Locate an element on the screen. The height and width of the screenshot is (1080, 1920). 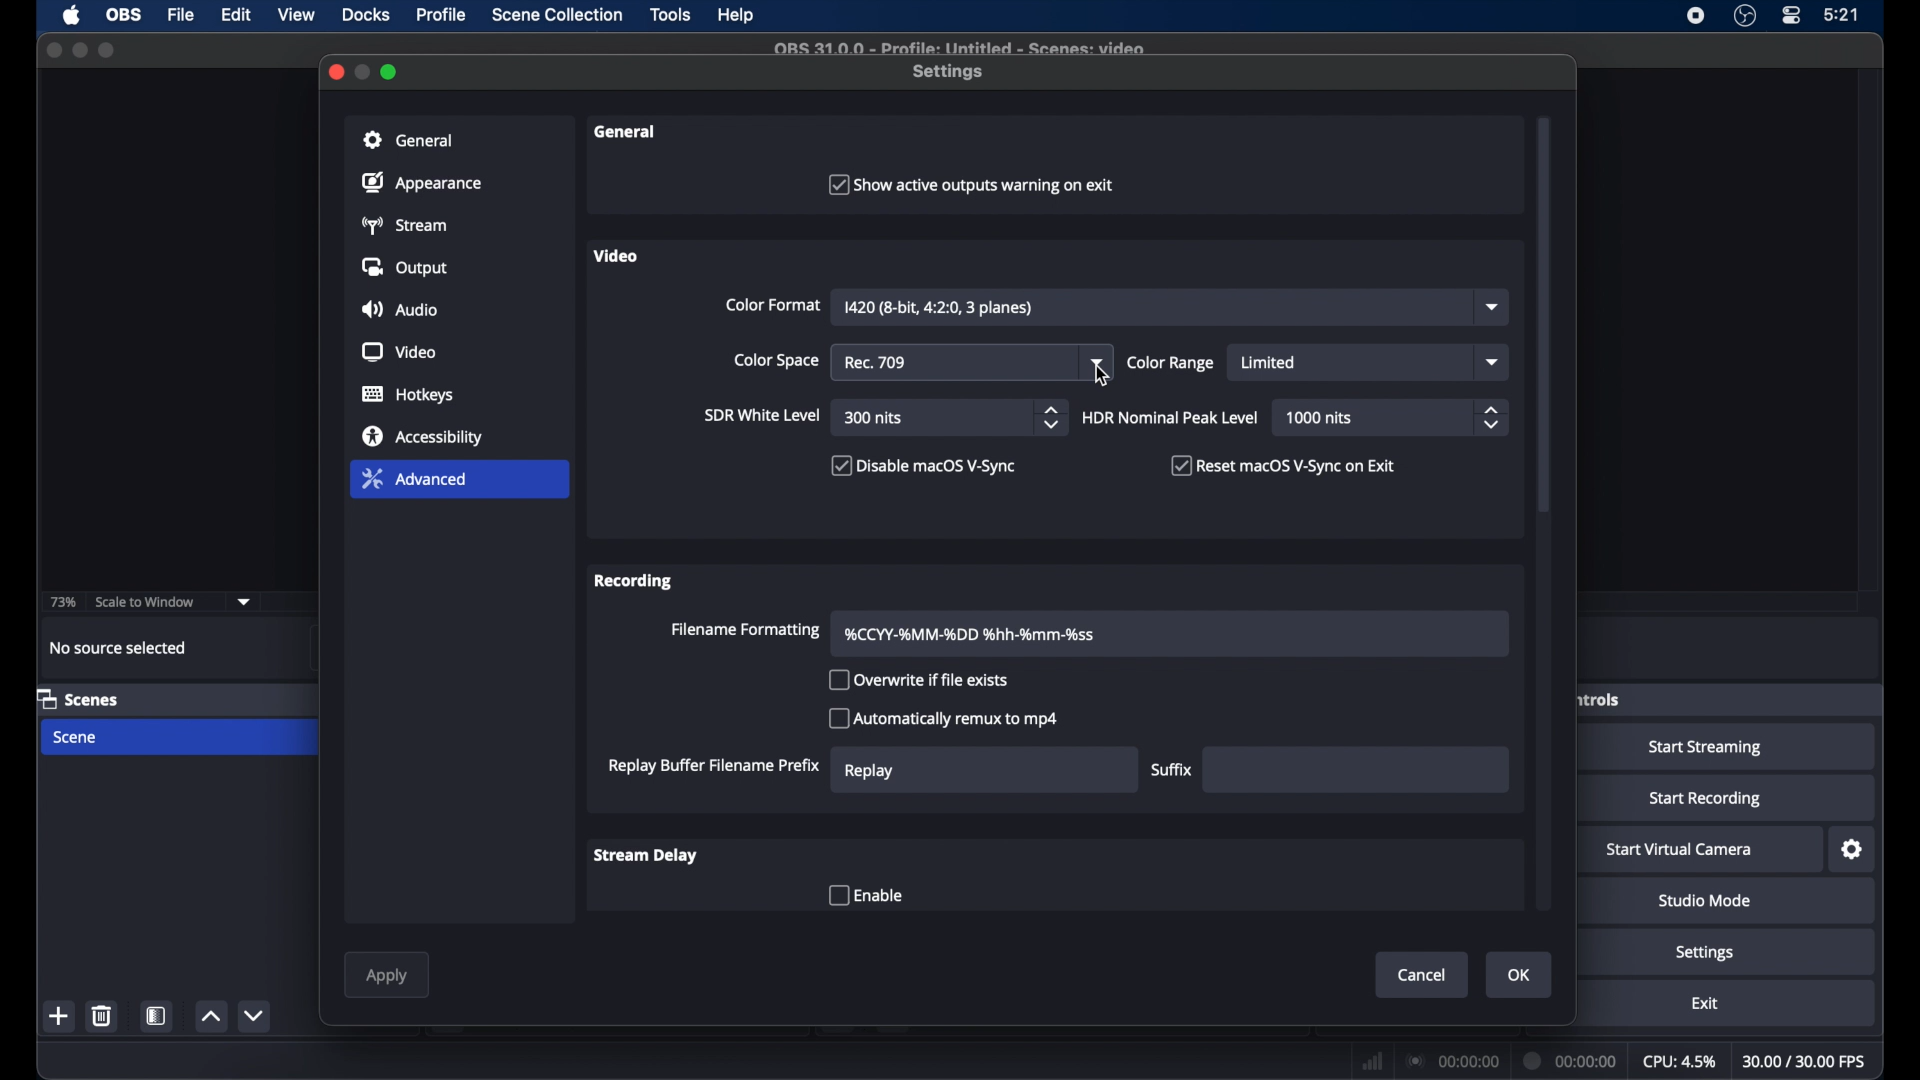
settings is located at coordinates (1853, 850).